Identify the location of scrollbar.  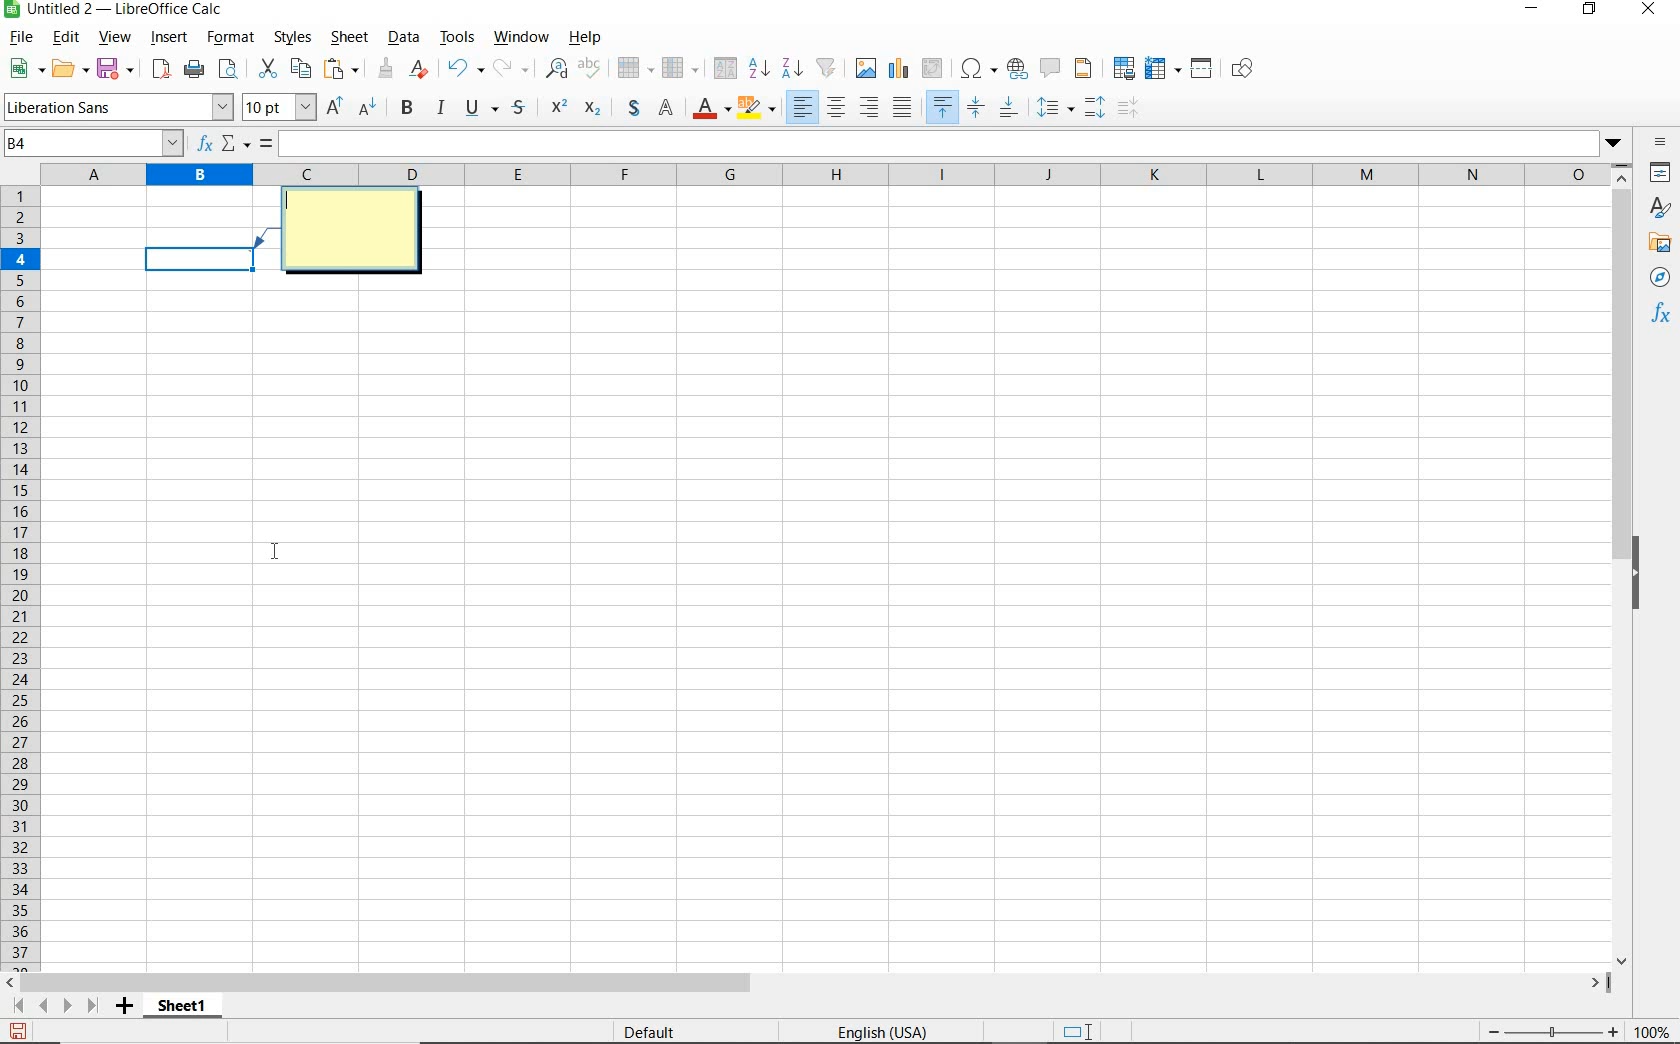
(1624, 566).